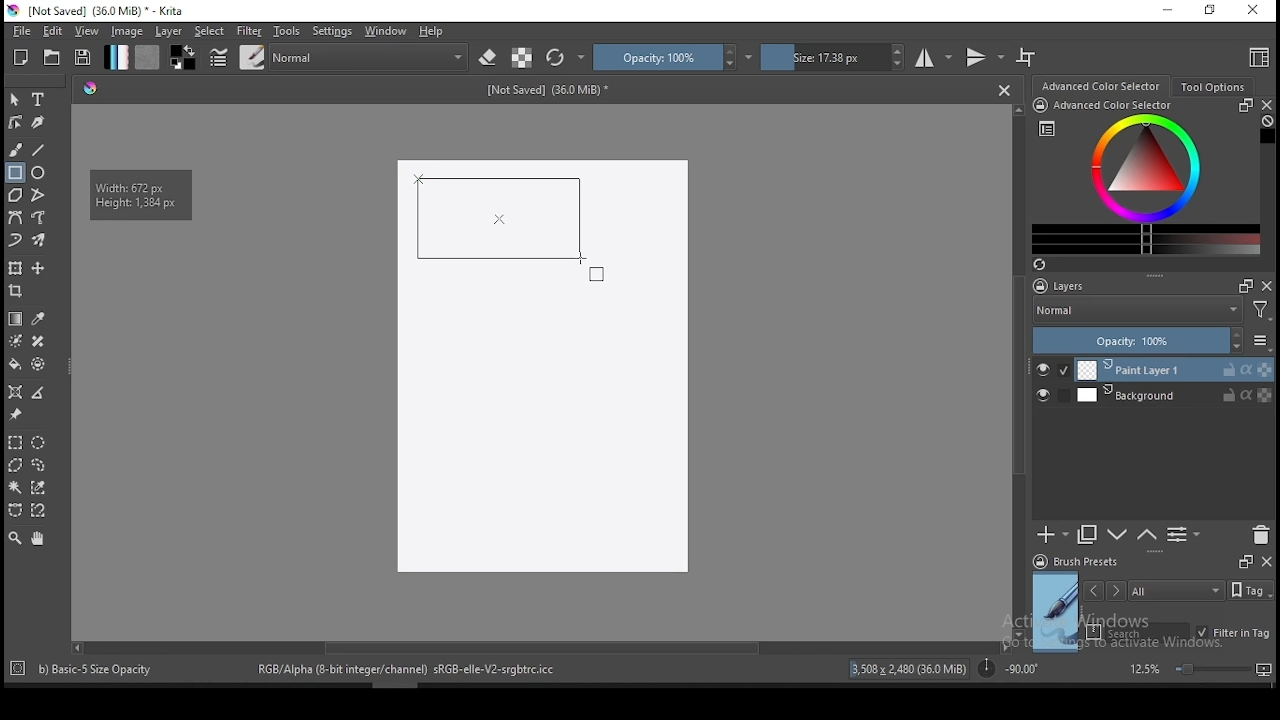 The width and height of the screenshot is (1280, 720). What do you see at coordinates (15, 99) in the screenshot?
I see `select shapes tool` at bounding box center [15, 99].